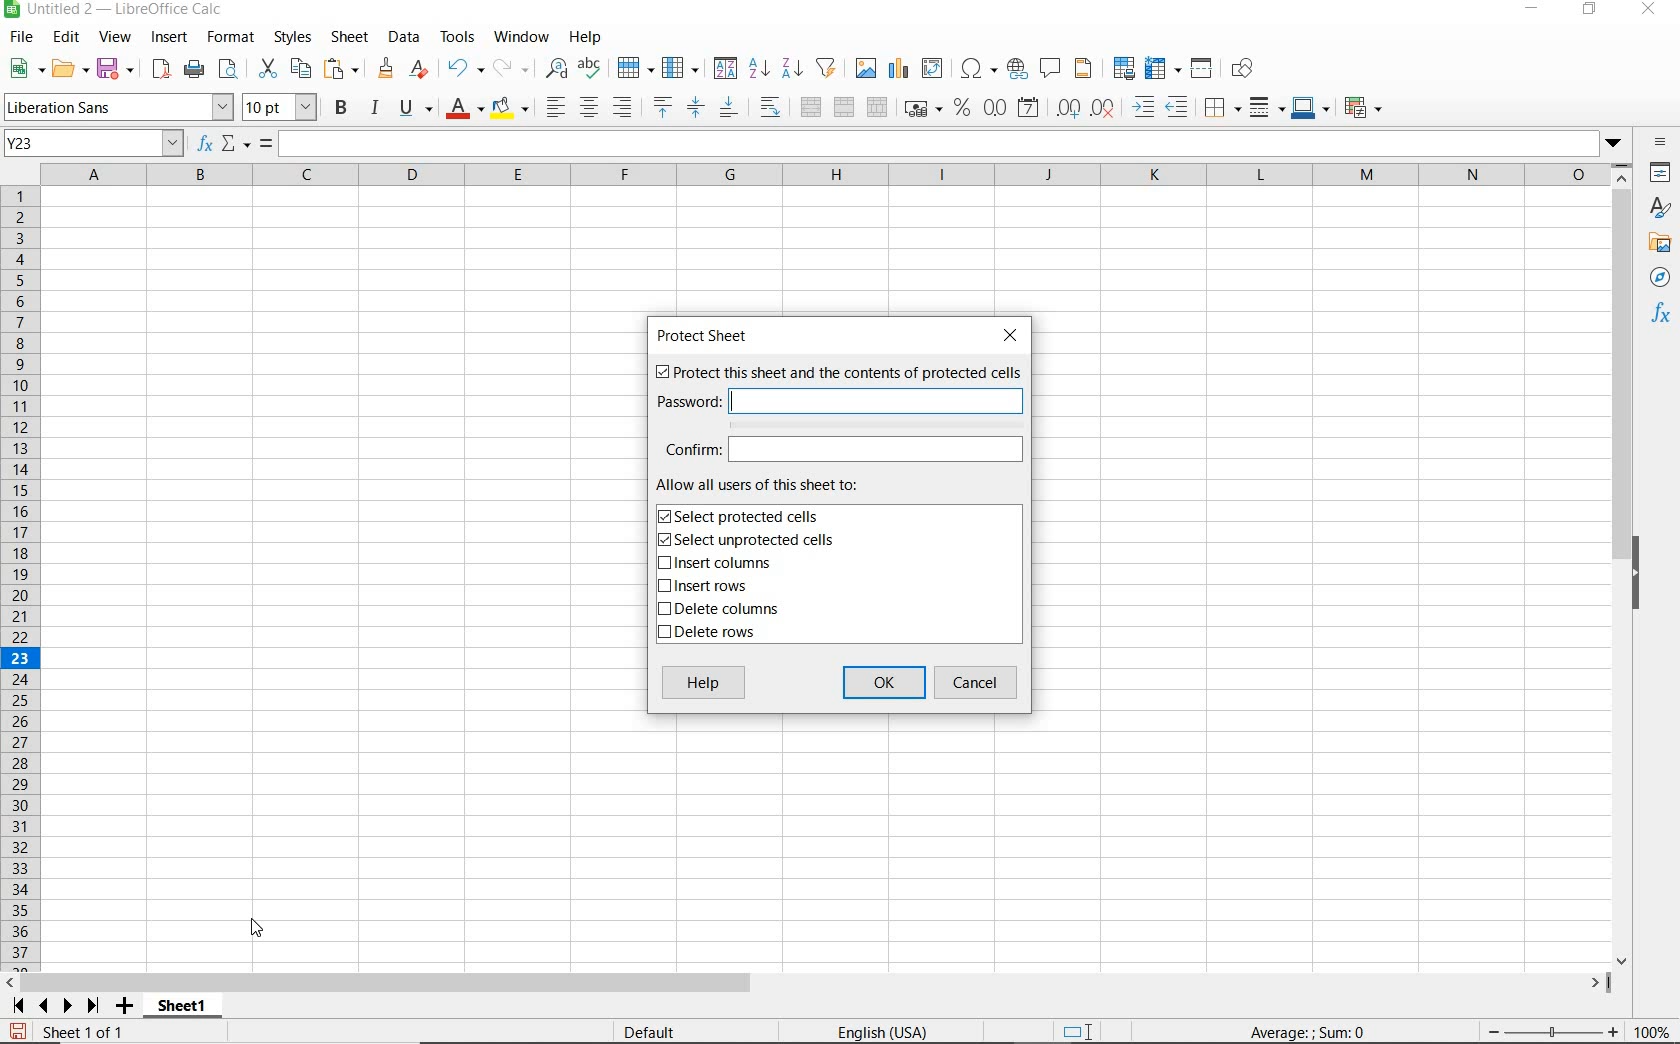 Image resolution: width=1680 pixels, height=1044 pixels. Describe the element at coordinates (160, 71) in the screenshot. I see `EXPORT DIRECTLY AS PDF` at that location.